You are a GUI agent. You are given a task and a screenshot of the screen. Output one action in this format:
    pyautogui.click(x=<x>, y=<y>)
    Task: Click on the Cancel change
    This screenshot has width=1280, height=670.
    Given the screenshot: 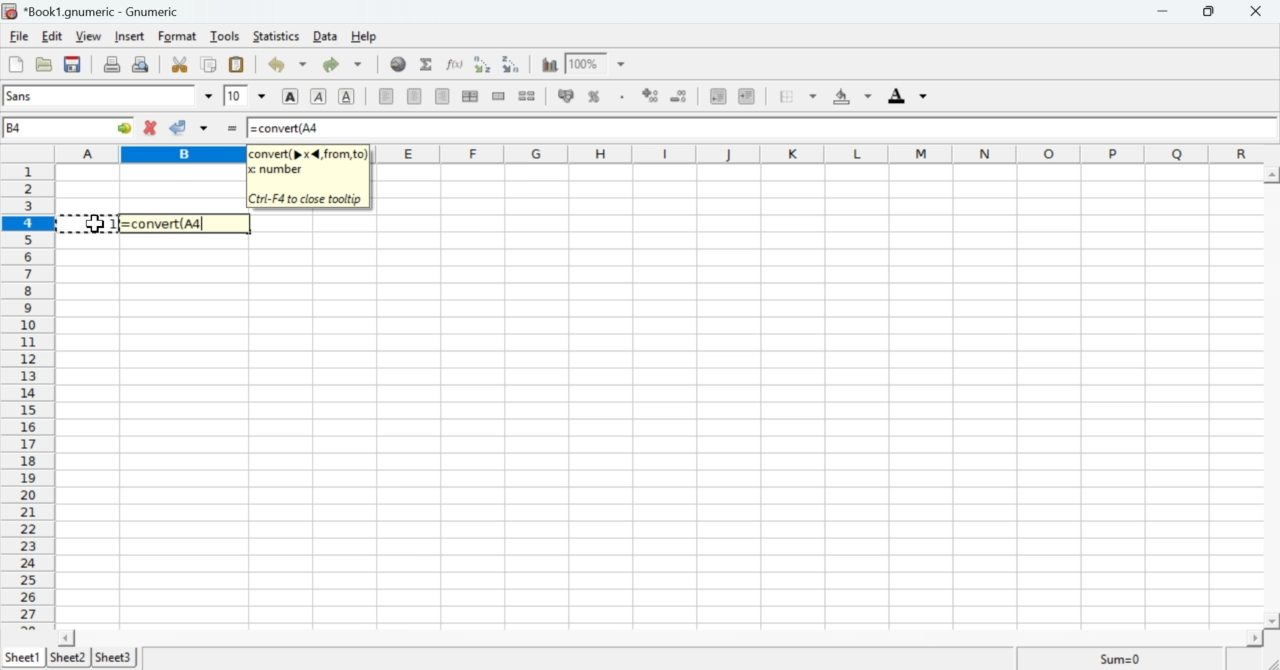 What is the action you would take?
    pyautogui.click(x=148, y=129)
    